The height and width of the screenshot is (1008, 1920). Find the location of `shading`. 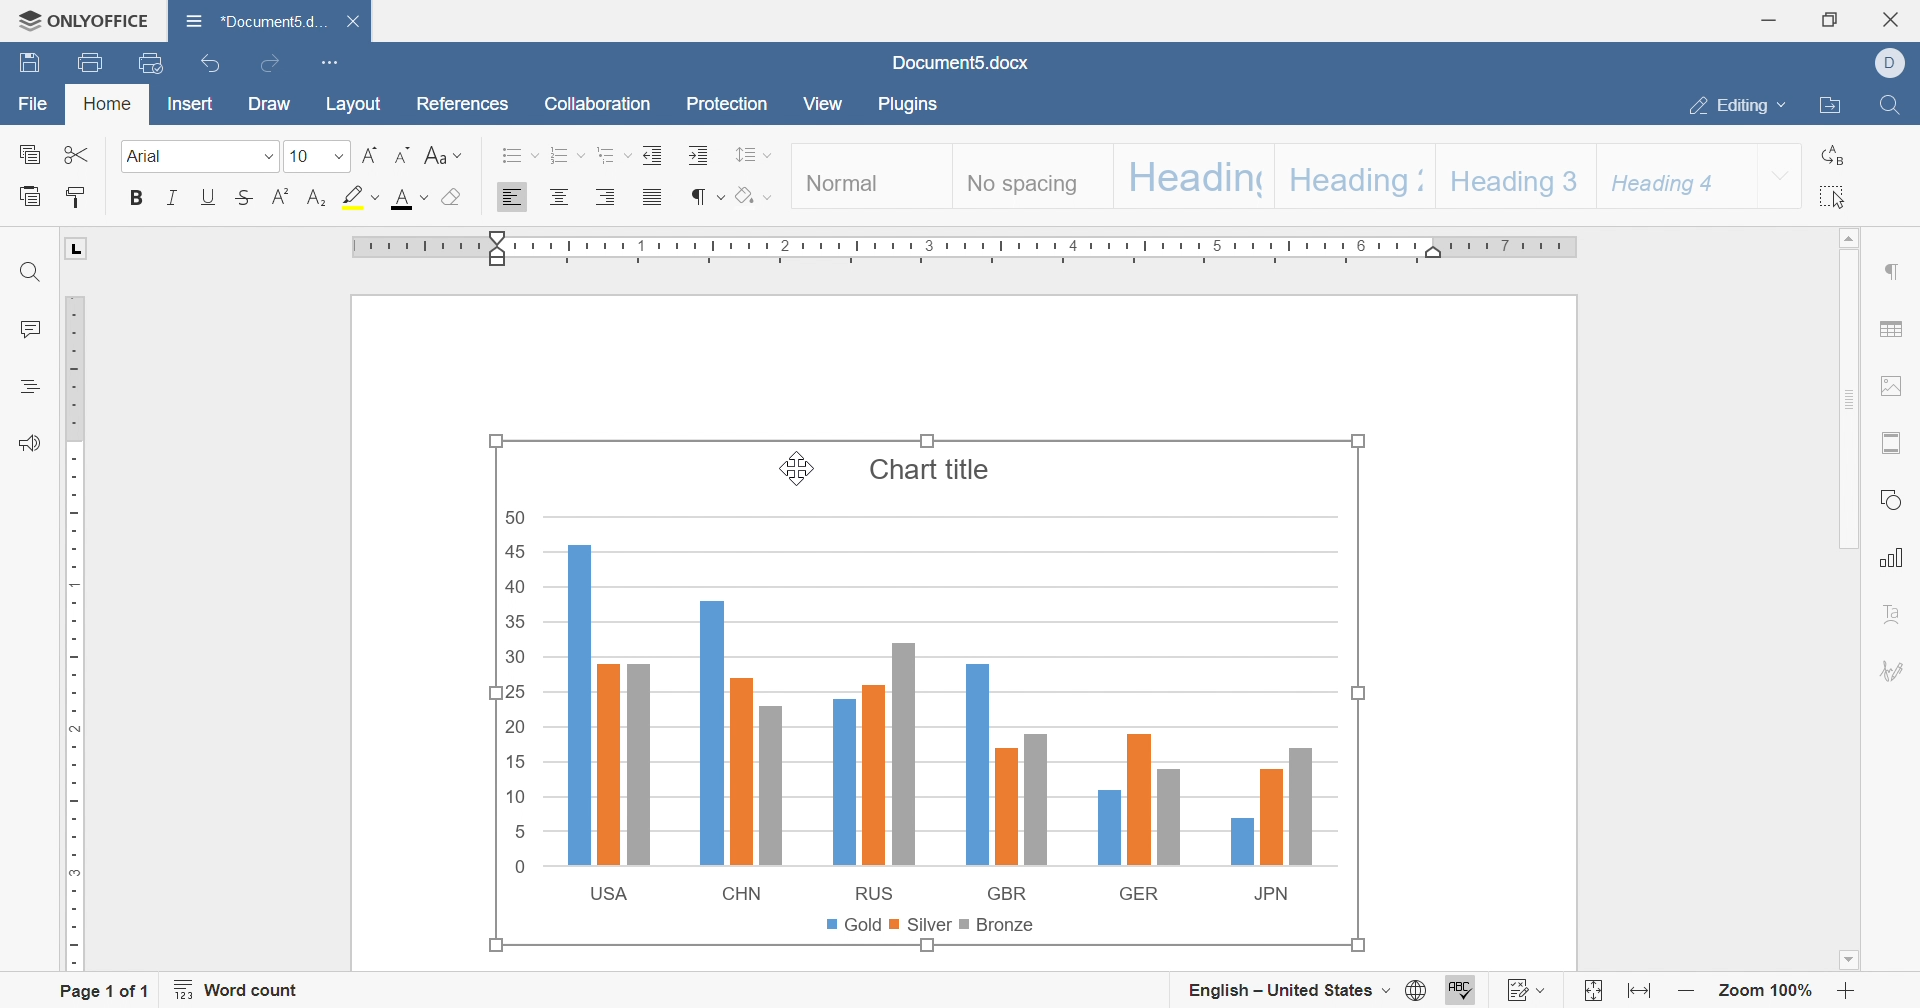

shading is located at coordinates (451, 198).